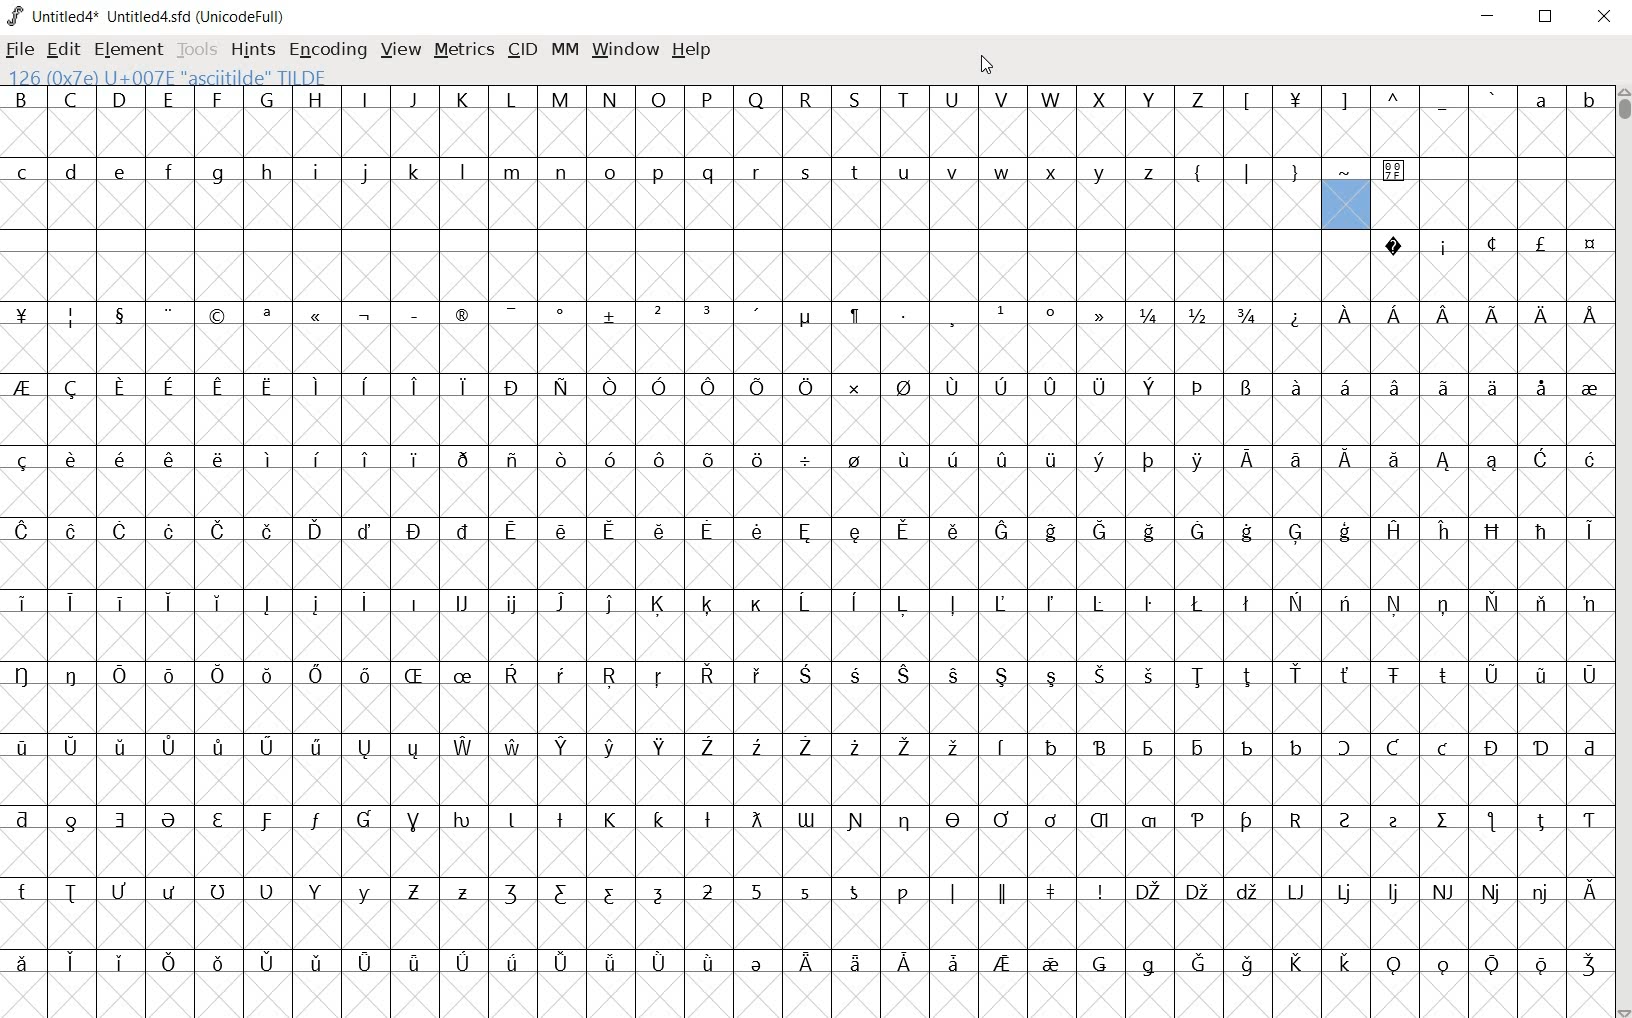 Image resolution: width=1632 pixels, height=1018 pixels. What do you see at coordinates (1604, 17) in the screenshot?
I see `CLOSE` at bounding box center [1604, 17].